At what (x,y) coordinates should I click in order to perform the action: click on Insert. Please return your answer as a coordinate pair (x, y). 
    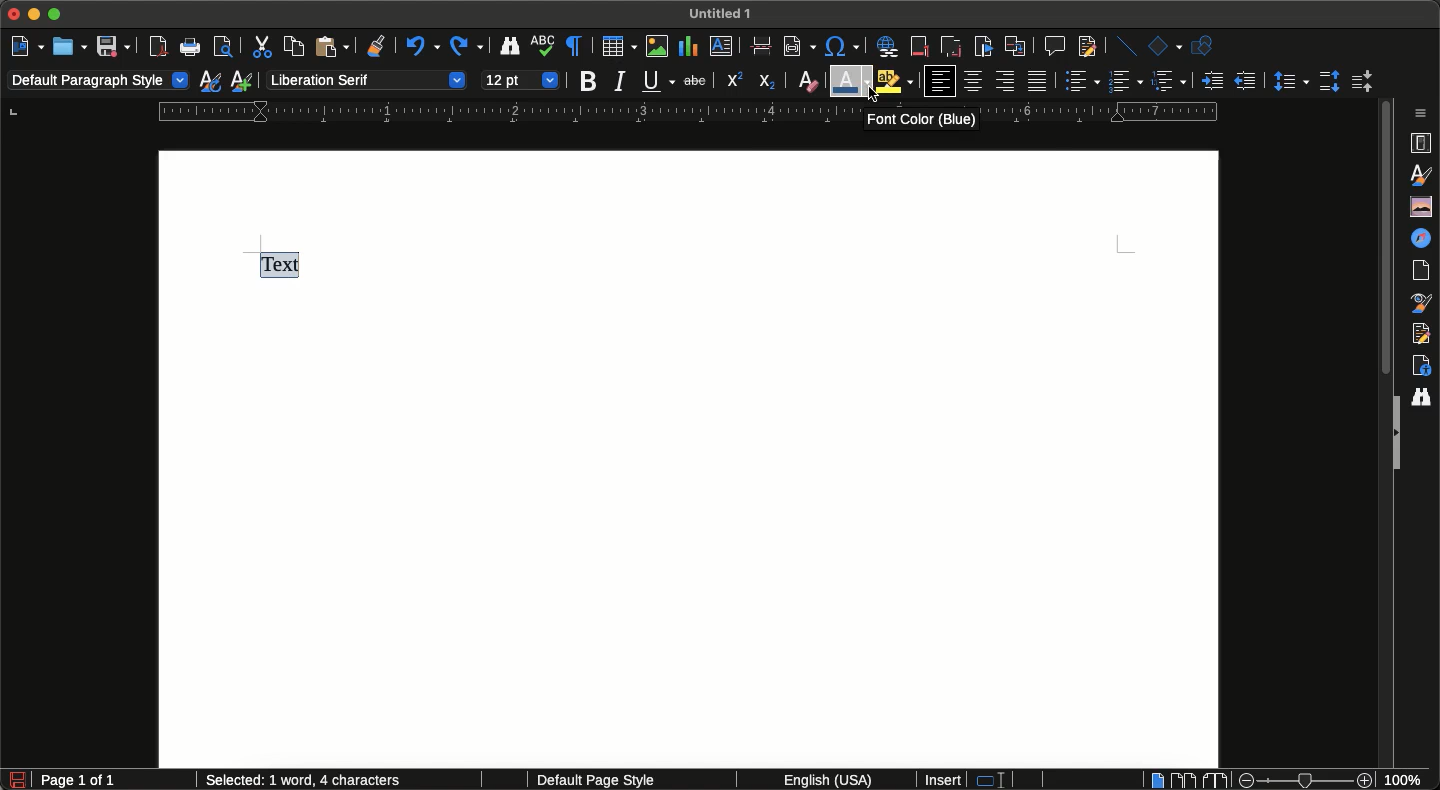
    Looking at the image, I should click on (944, 780).